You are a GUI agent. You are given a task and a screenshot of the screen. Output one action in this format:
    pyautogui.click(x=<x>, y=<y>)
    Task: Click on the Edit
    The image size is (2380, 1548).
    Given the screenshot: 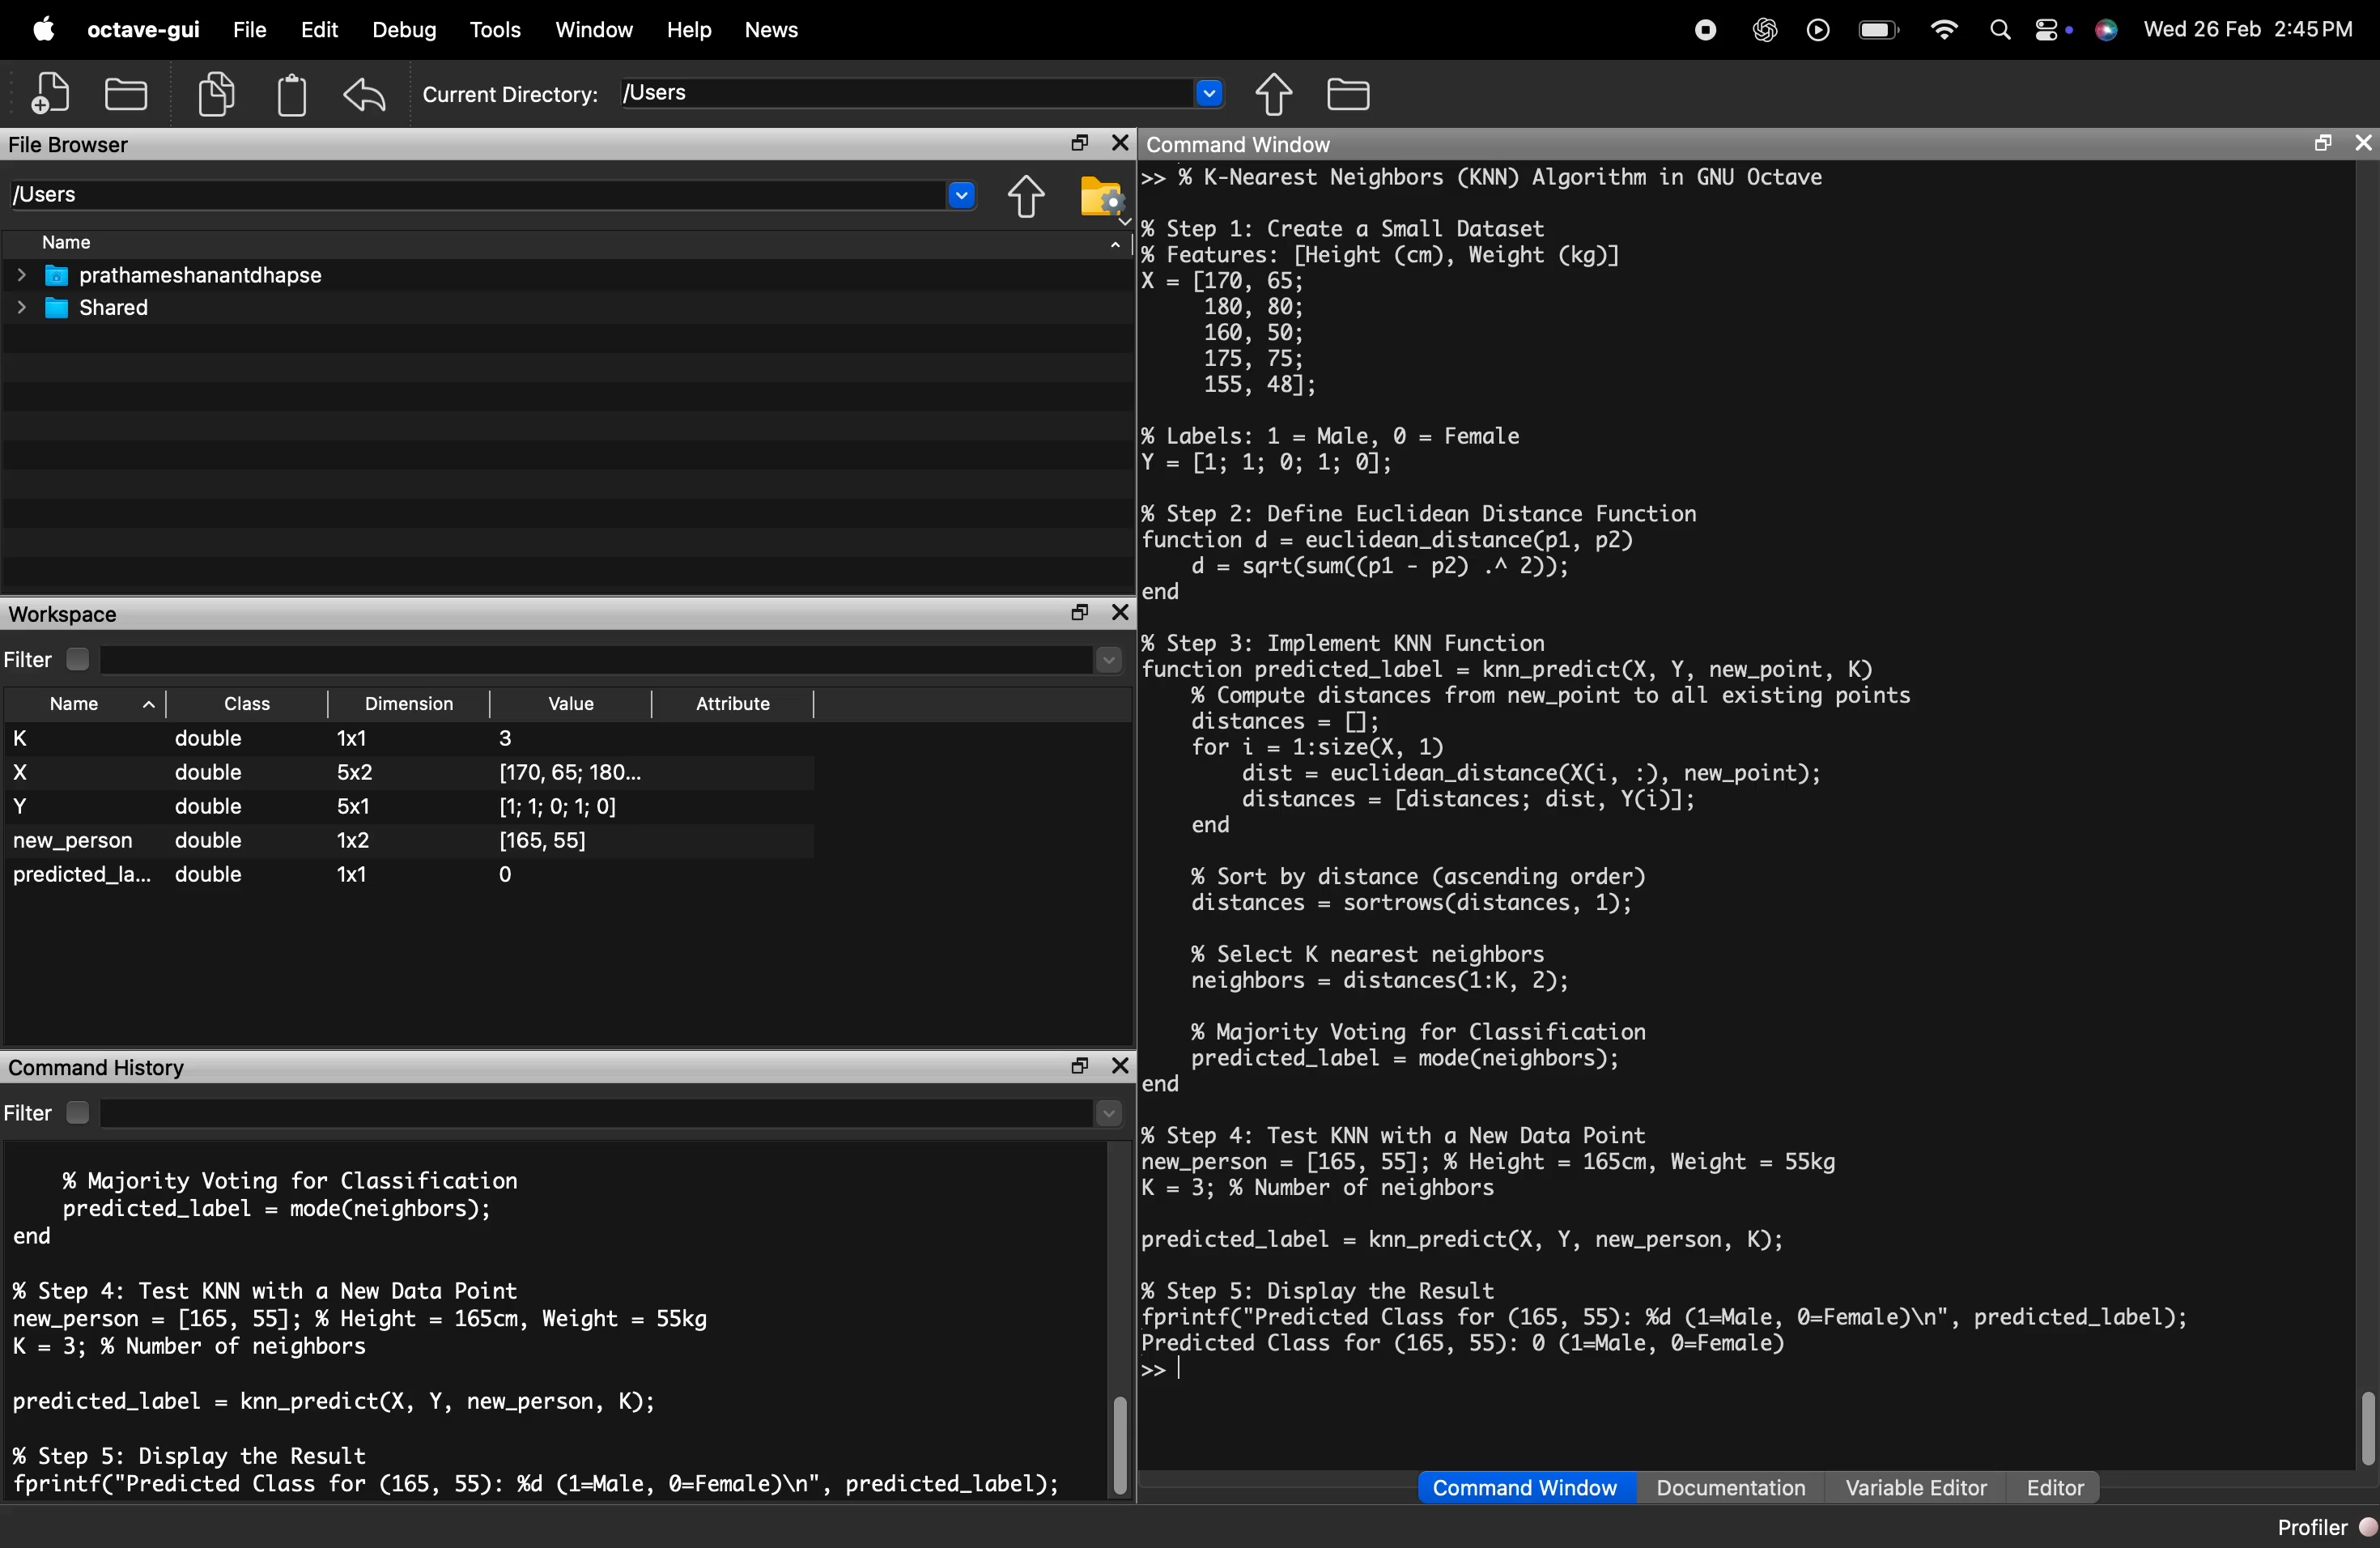 What is the action you would take?
    pyautogui.click(x=319, y=29)
    